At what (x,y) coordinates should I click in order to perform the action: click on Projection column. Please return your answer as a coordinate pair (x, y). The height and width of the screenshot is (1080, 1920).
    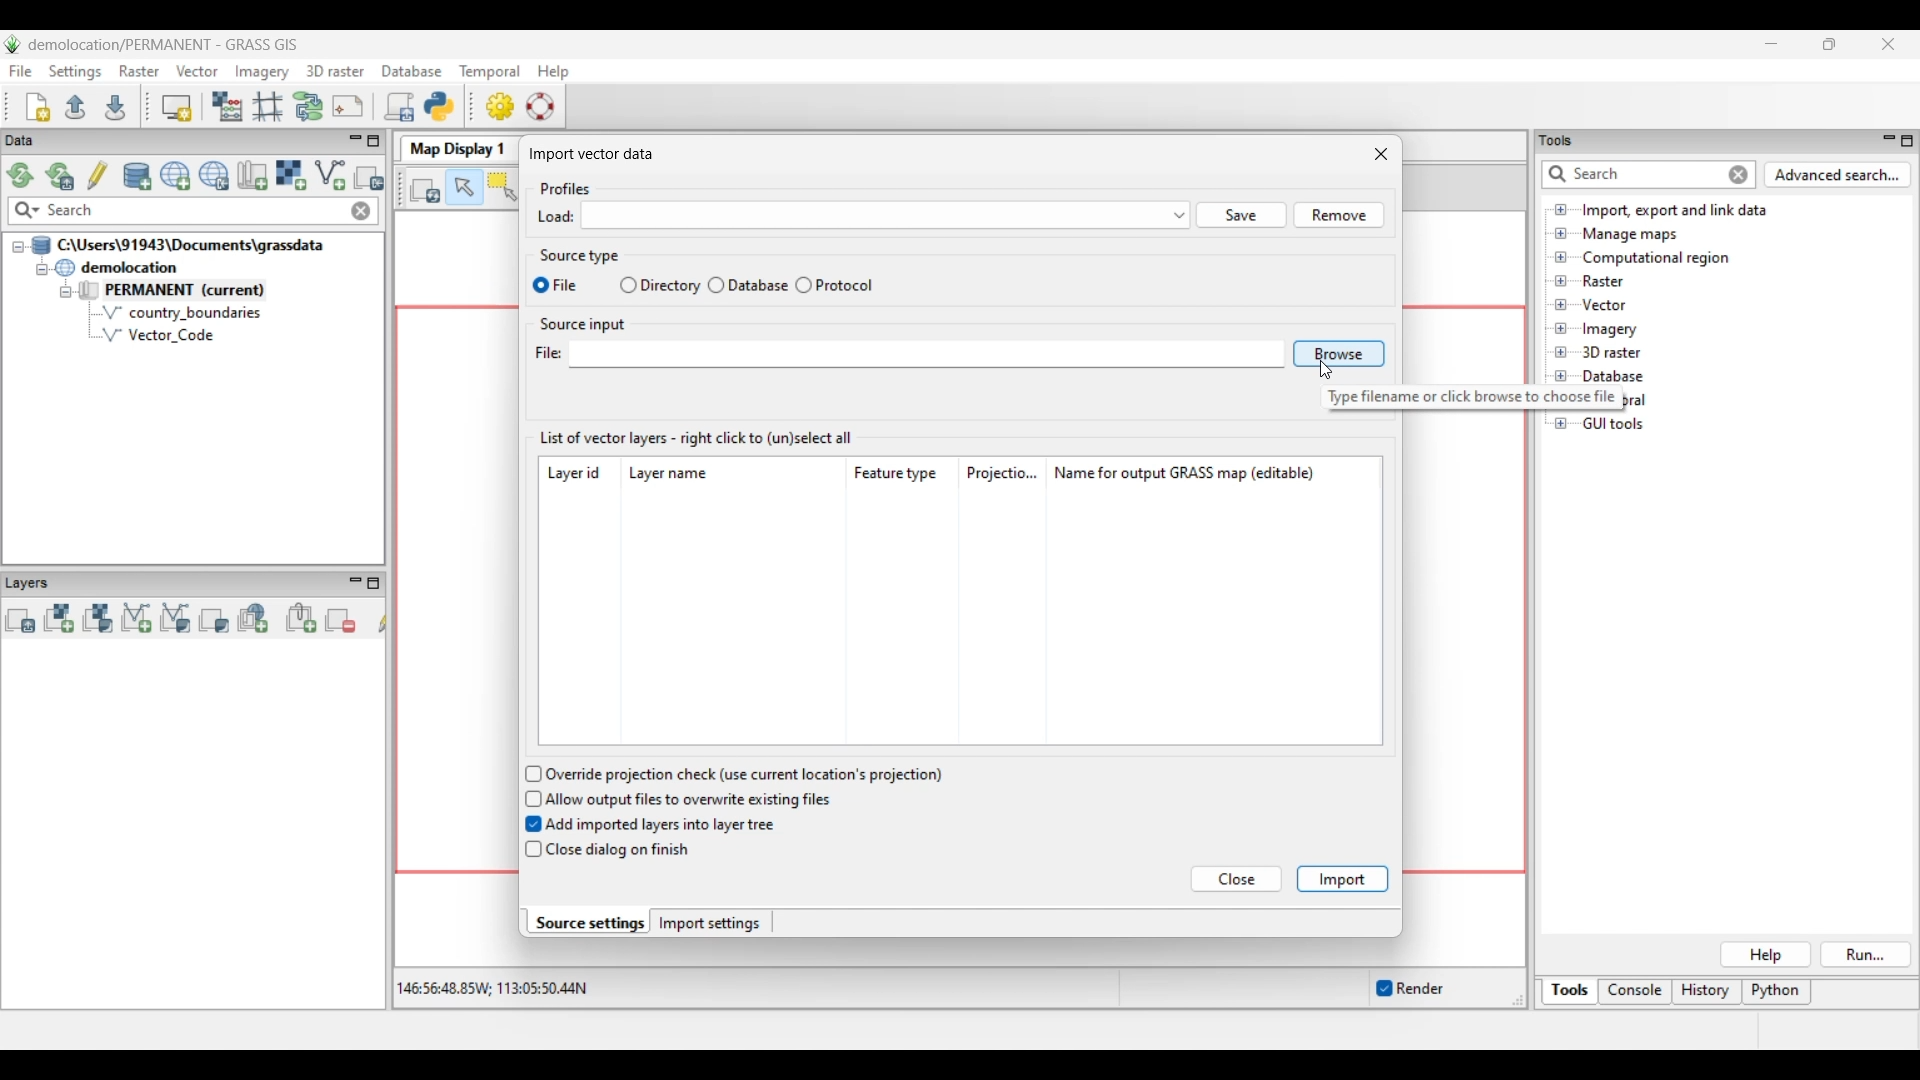
    Looking at the image, I should click on (1003, 473).